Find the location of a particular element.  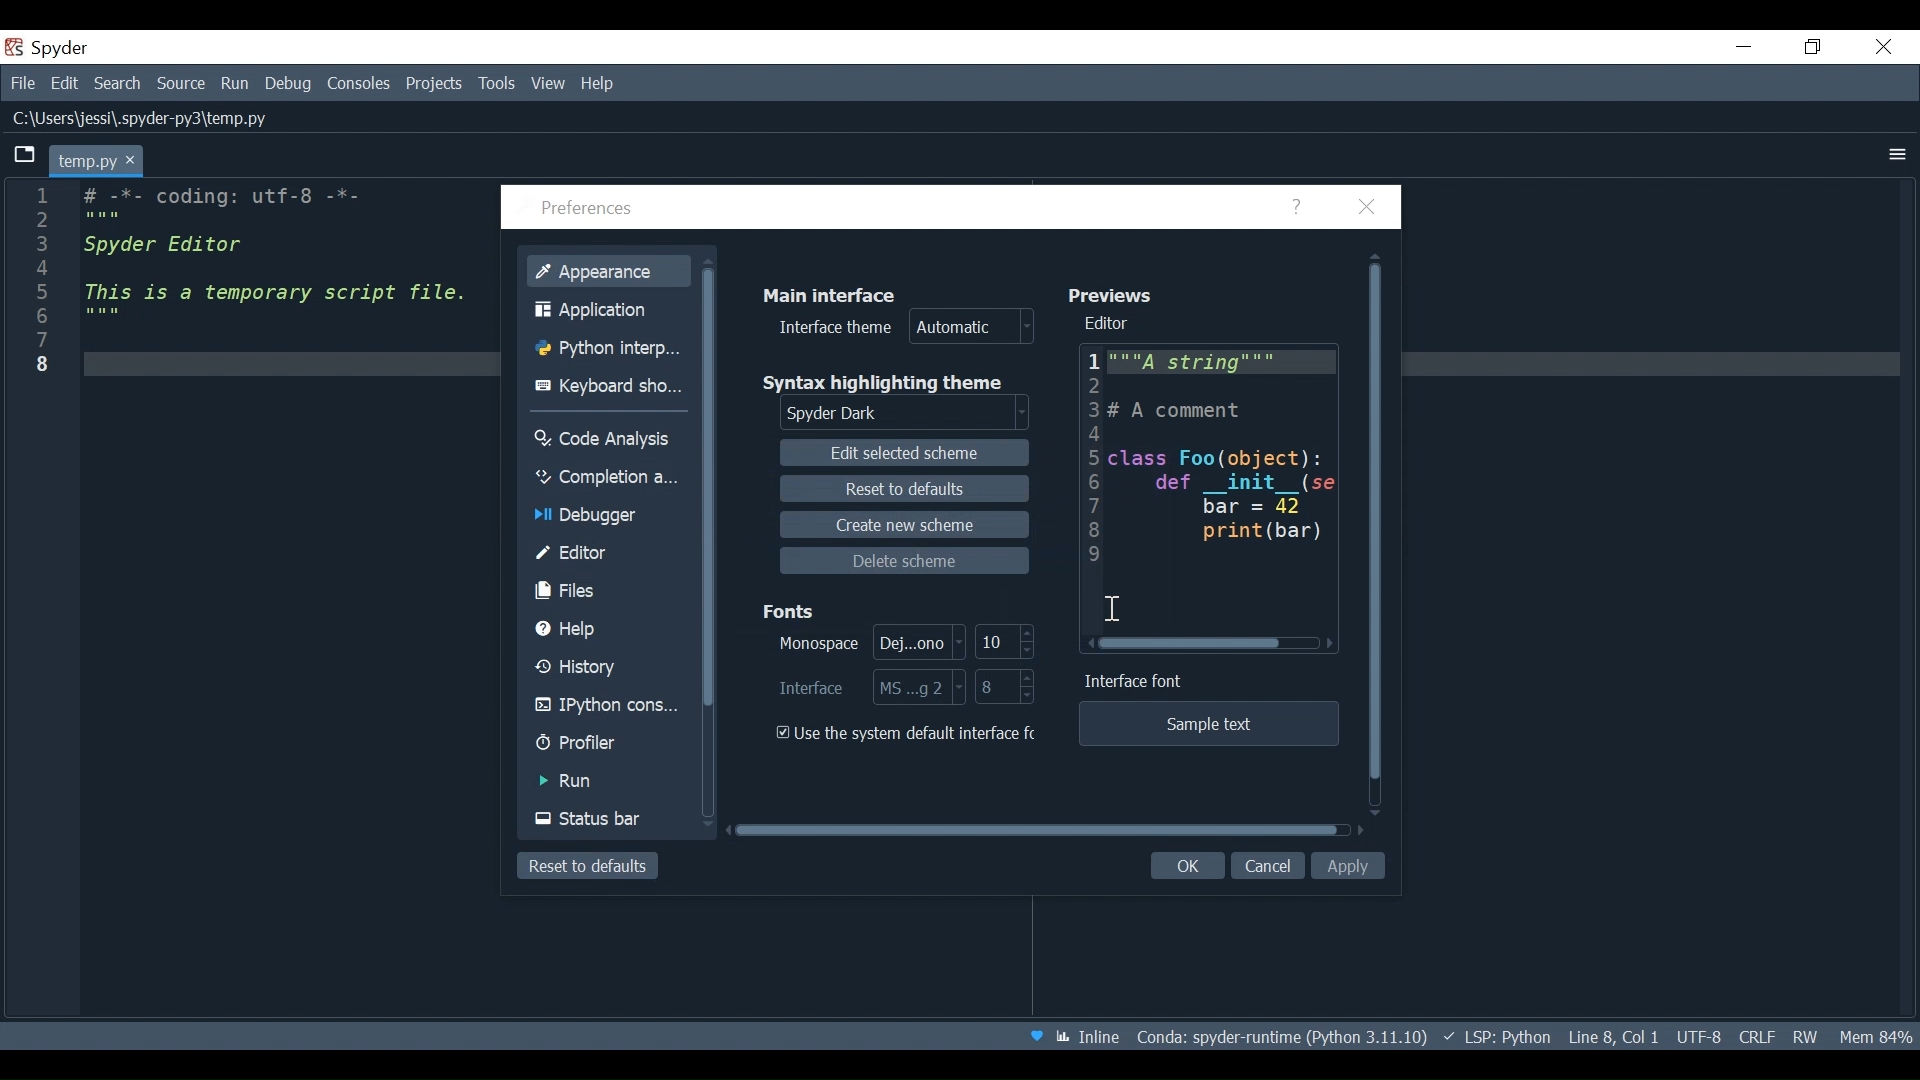

Consoles is located at coordinates (359, 84).